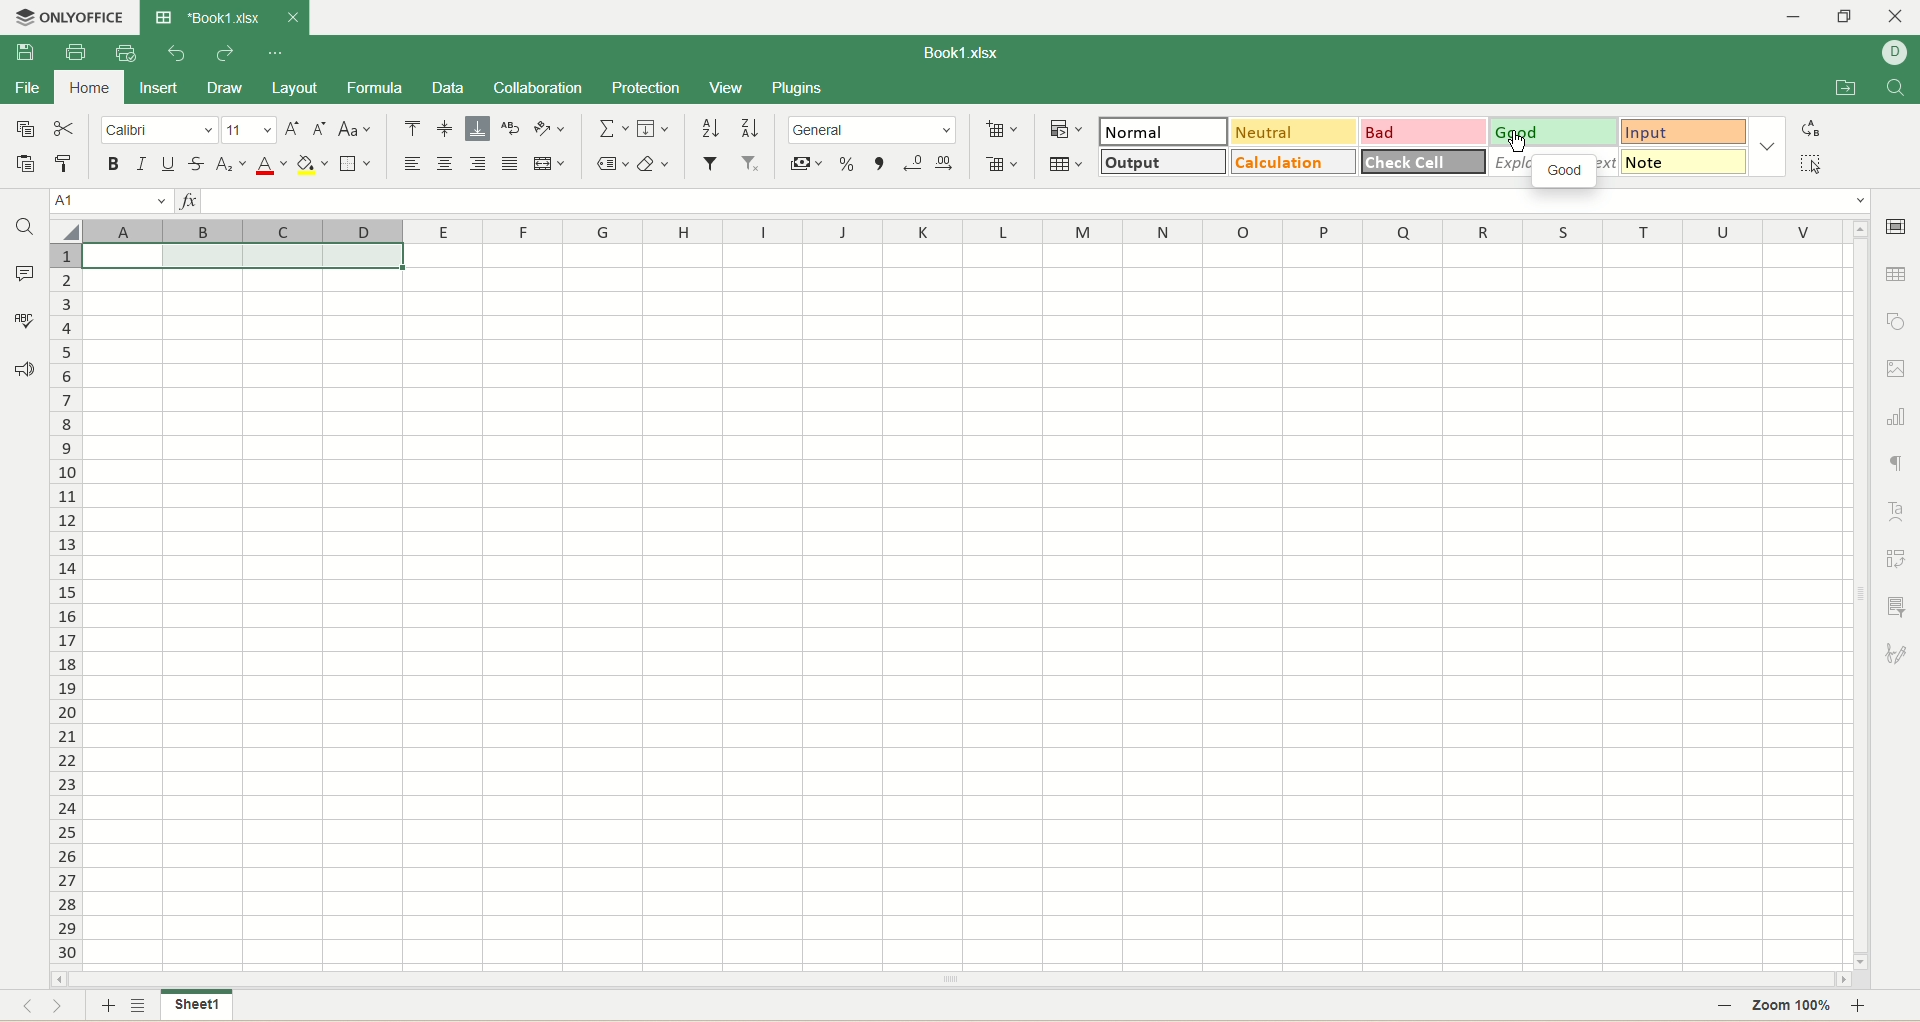 The height and width of the screenshot is (1022, 1920). What do you see at coordinates (1426, 132) in the screenshot?
I see `bad` at bounding box center [1426, 132].